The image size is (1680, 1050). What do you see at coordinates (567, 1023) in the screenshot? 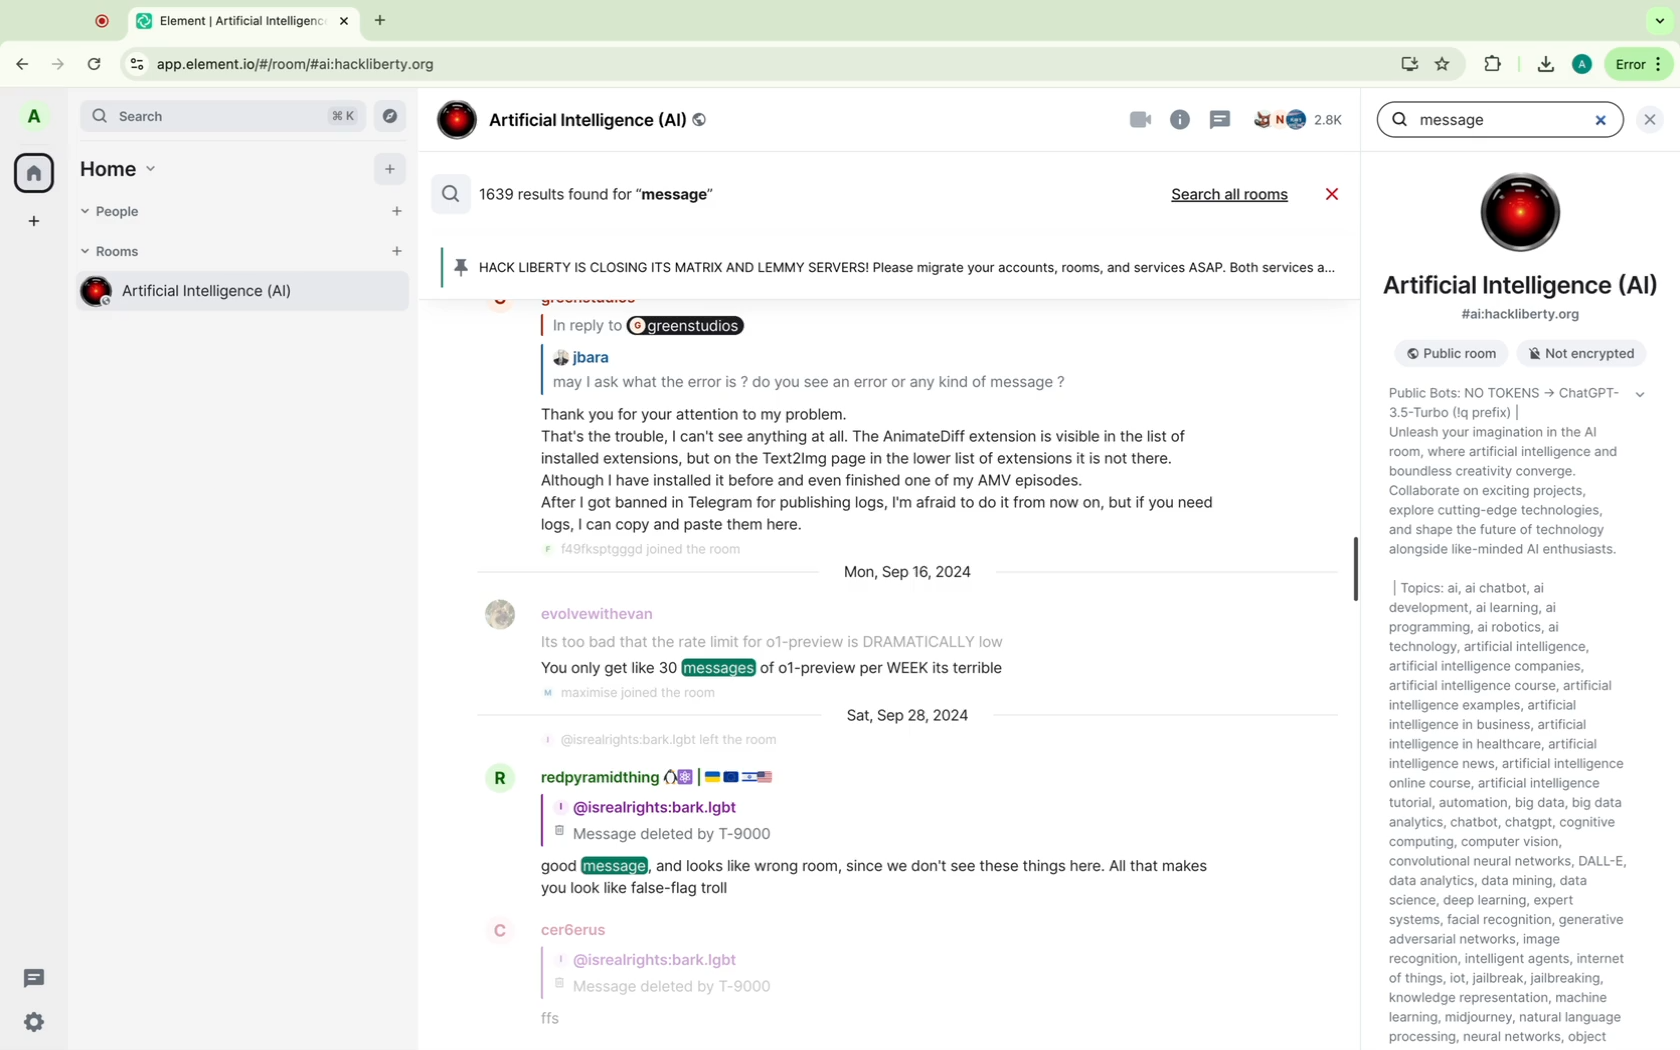
I see `message` at bounding box center [567, 1023].